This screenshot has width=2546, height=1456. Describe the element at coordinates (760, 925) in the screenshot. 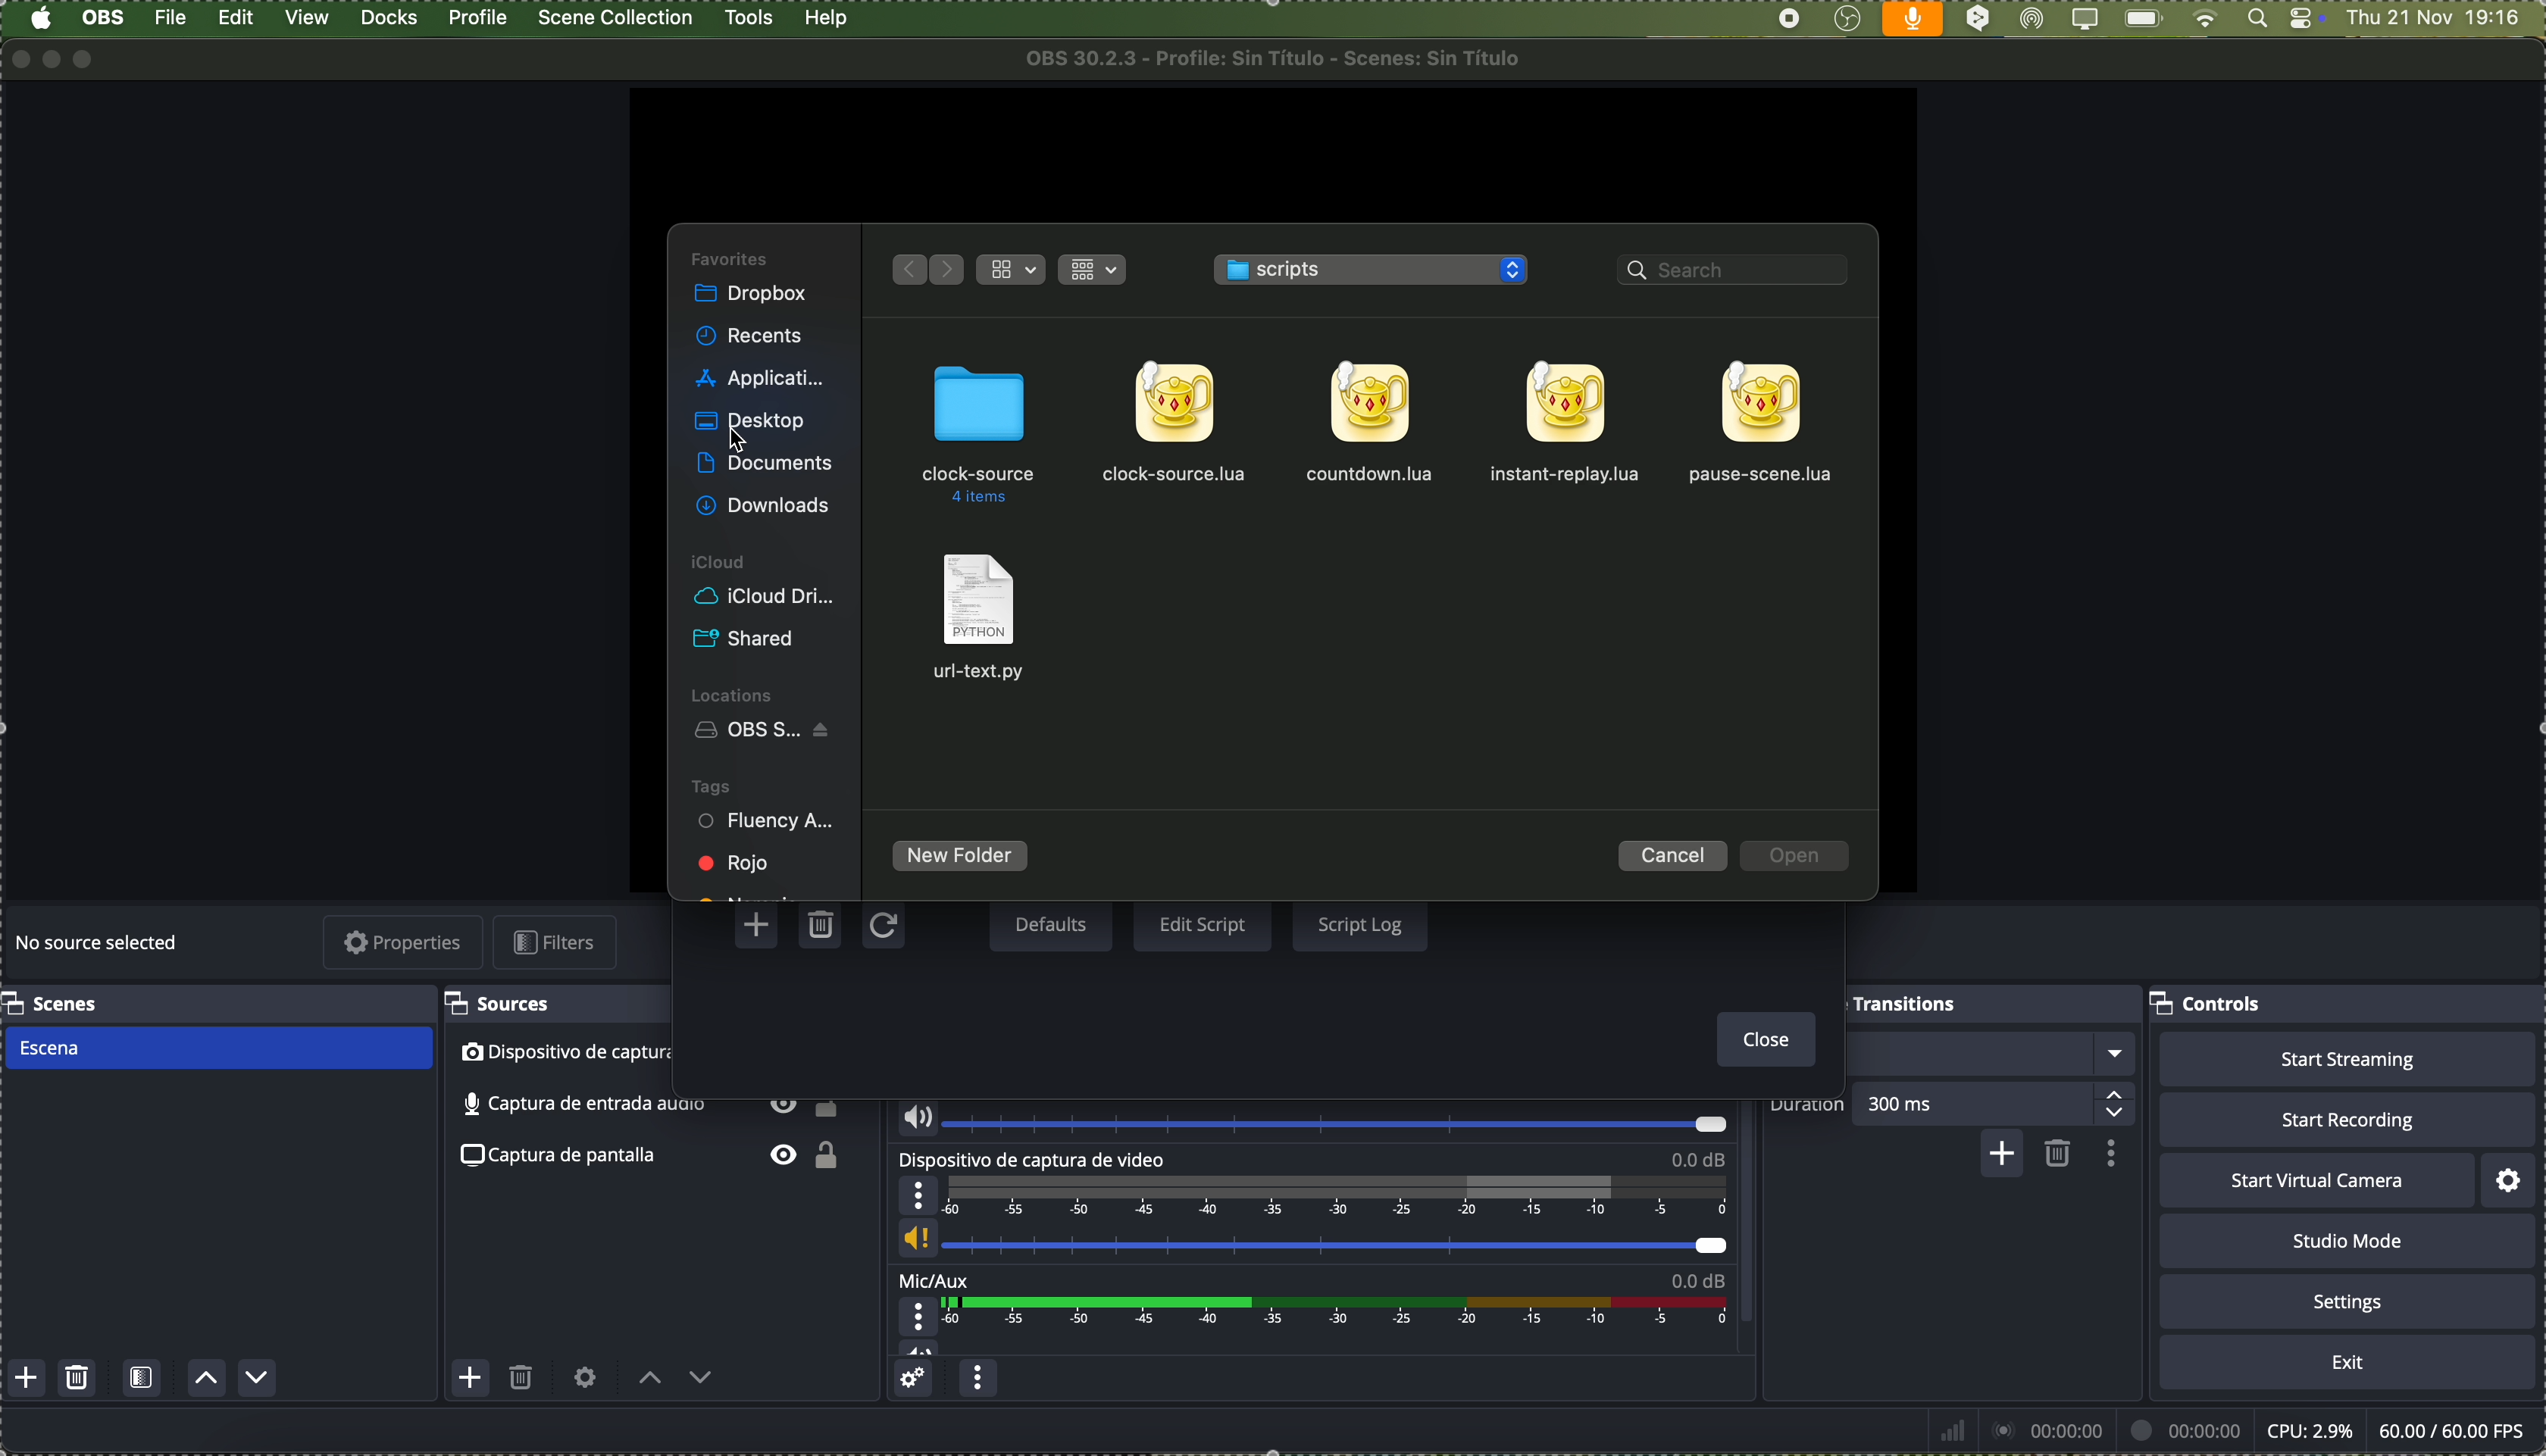

I see `click on add script` at that location.